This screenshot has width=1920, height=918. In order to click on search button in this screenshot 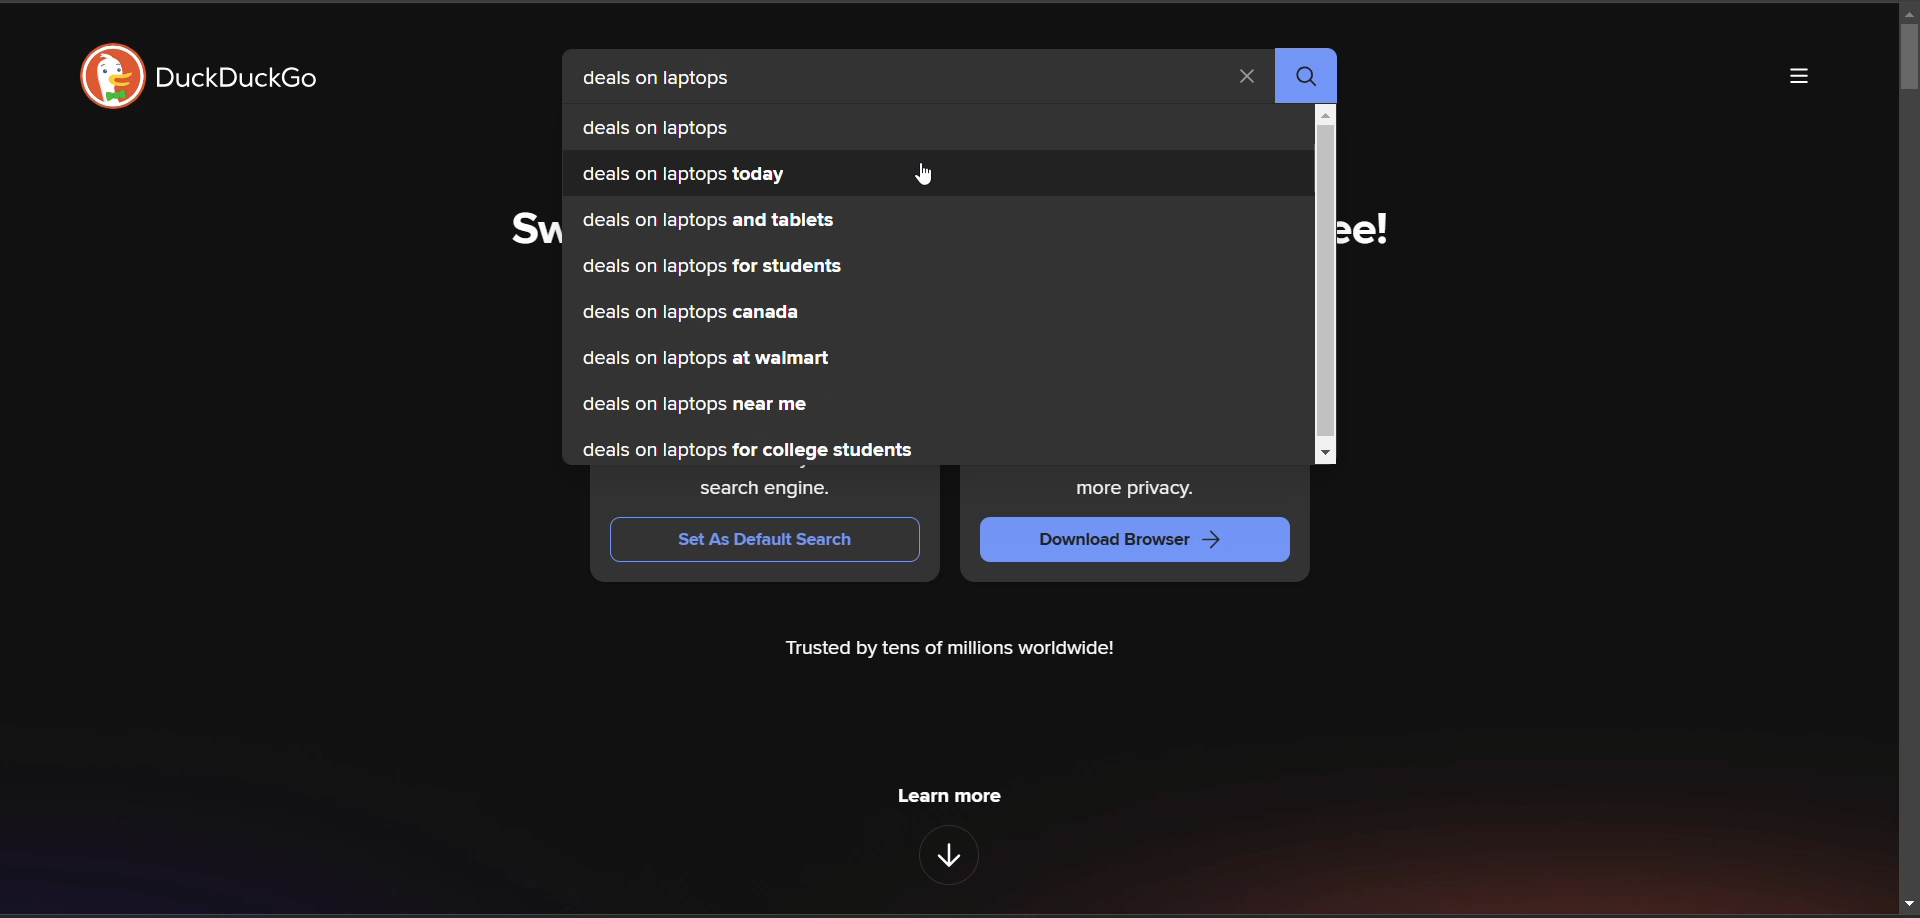, I will do `click(1311, 78)`.